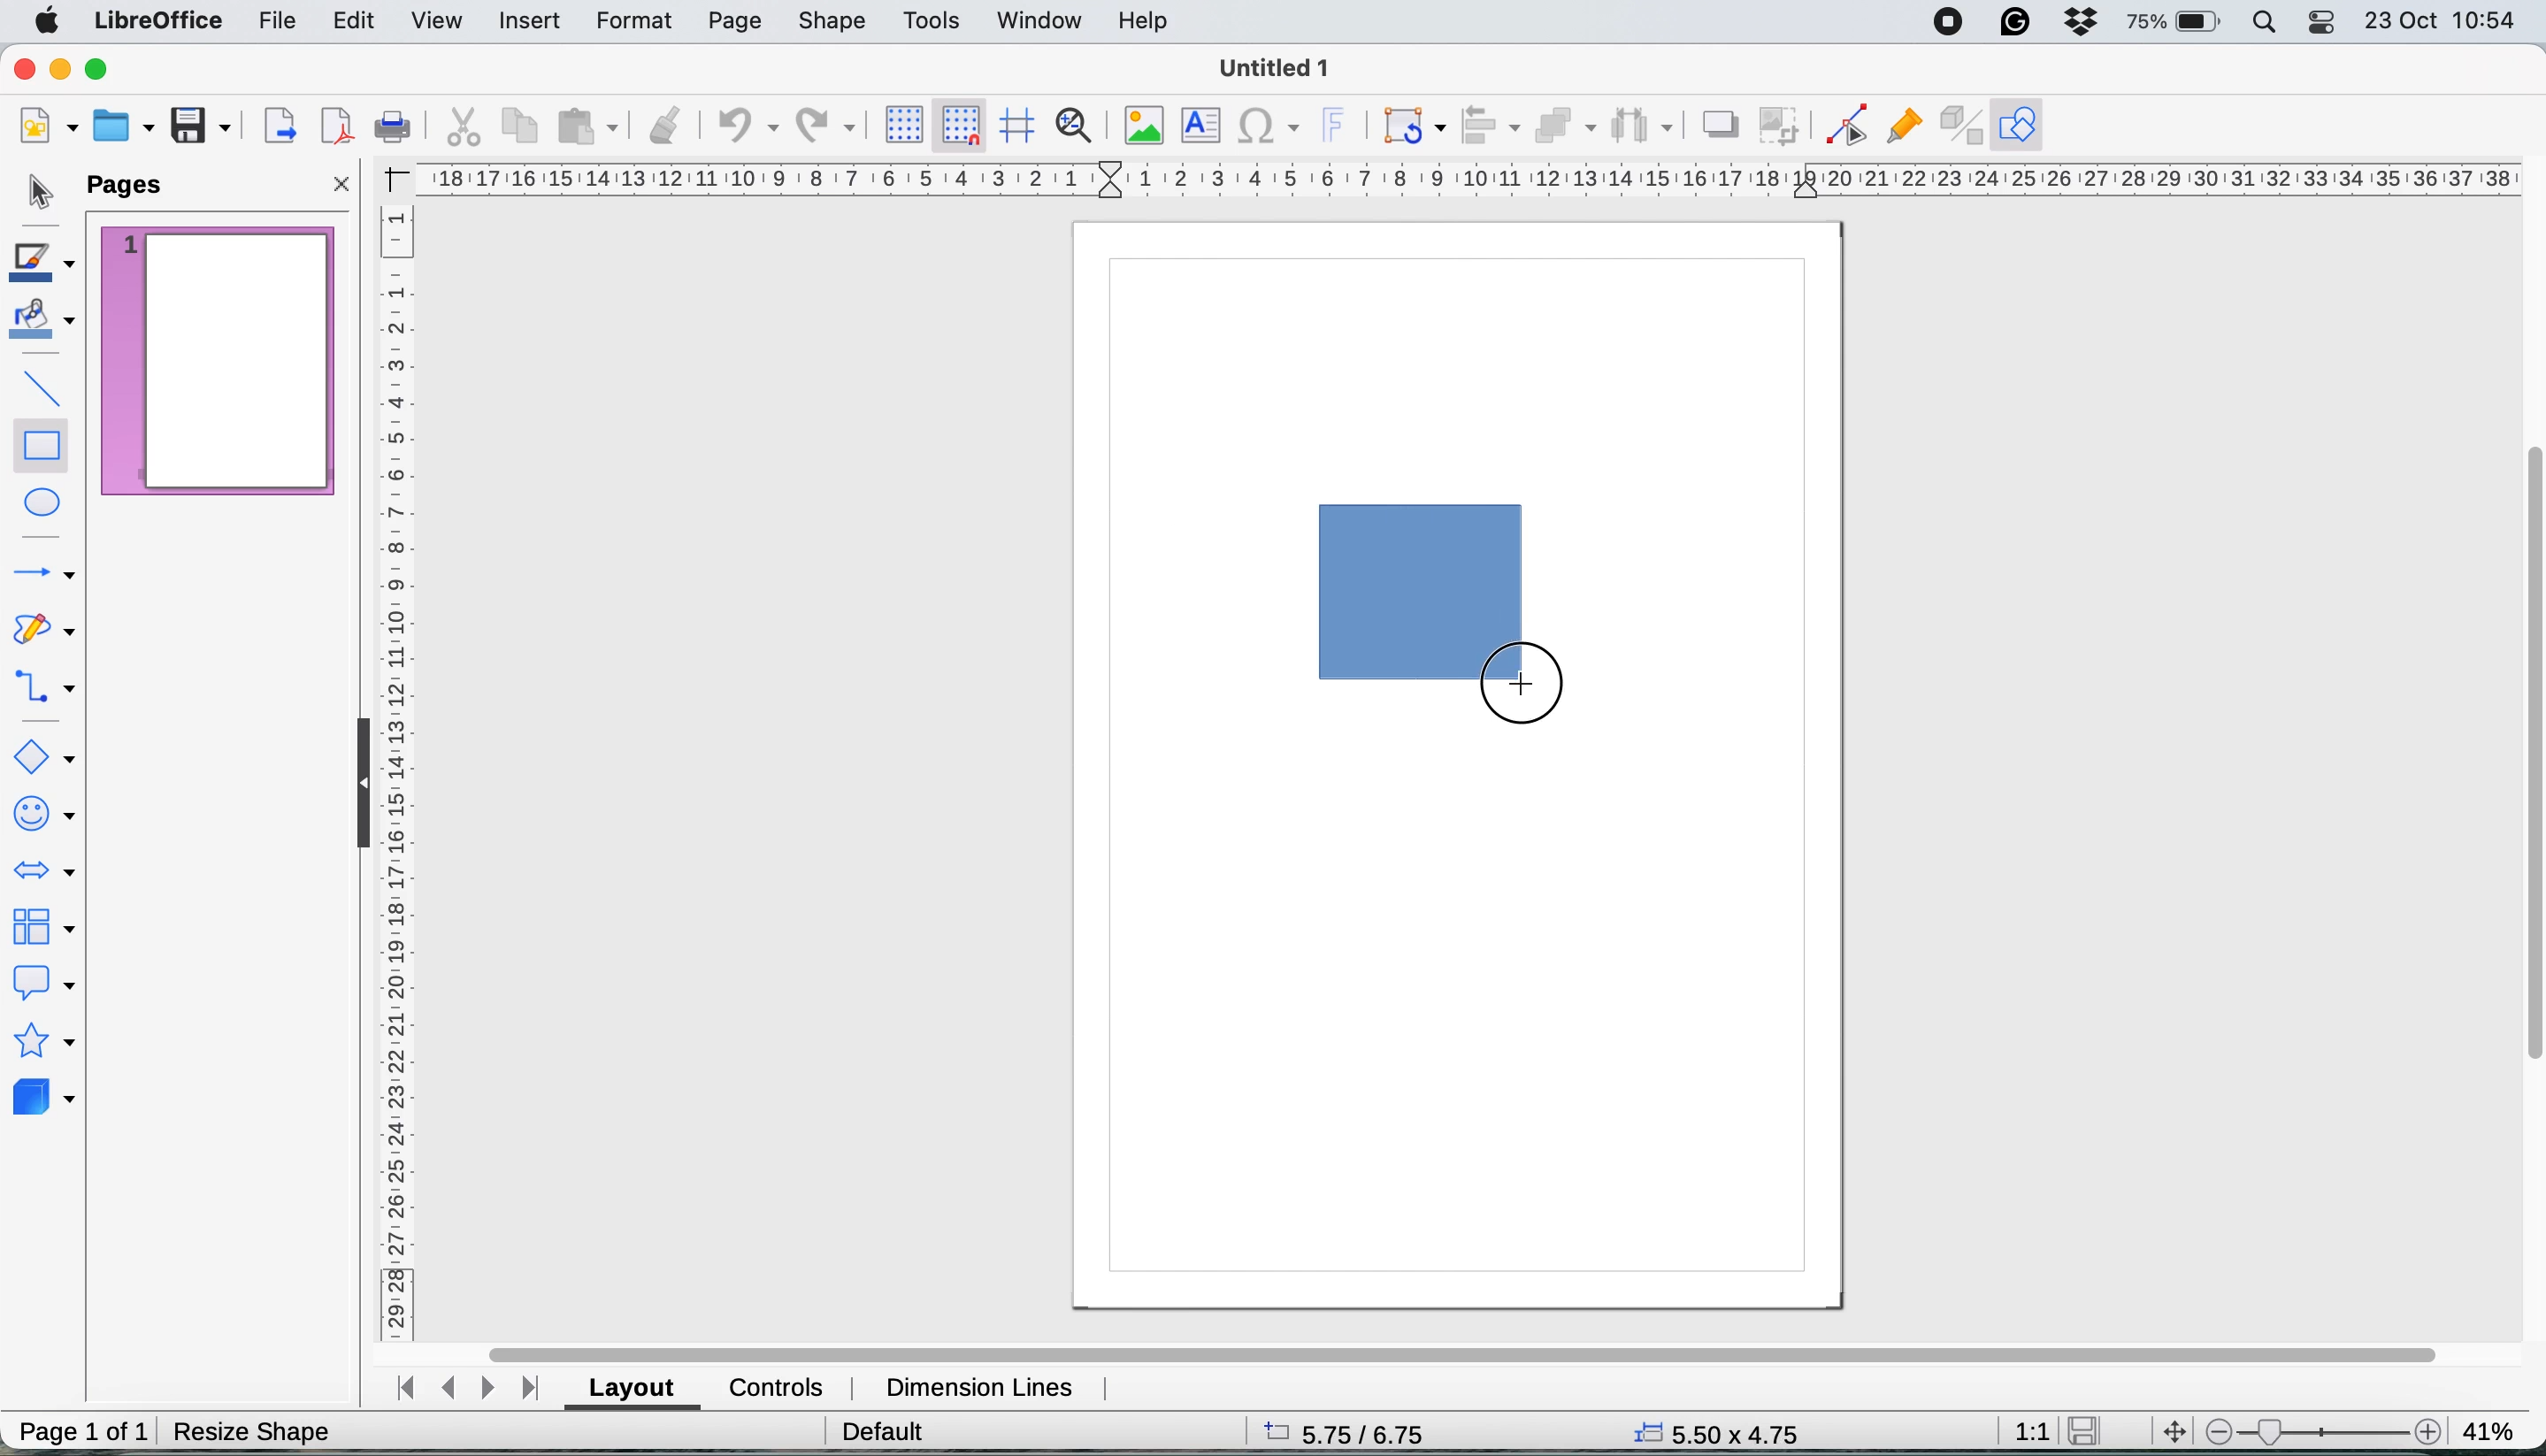 The width and height of the screenshot is (2546, 1456). I want to click on show gluepoint functions, so click(1899, 124).